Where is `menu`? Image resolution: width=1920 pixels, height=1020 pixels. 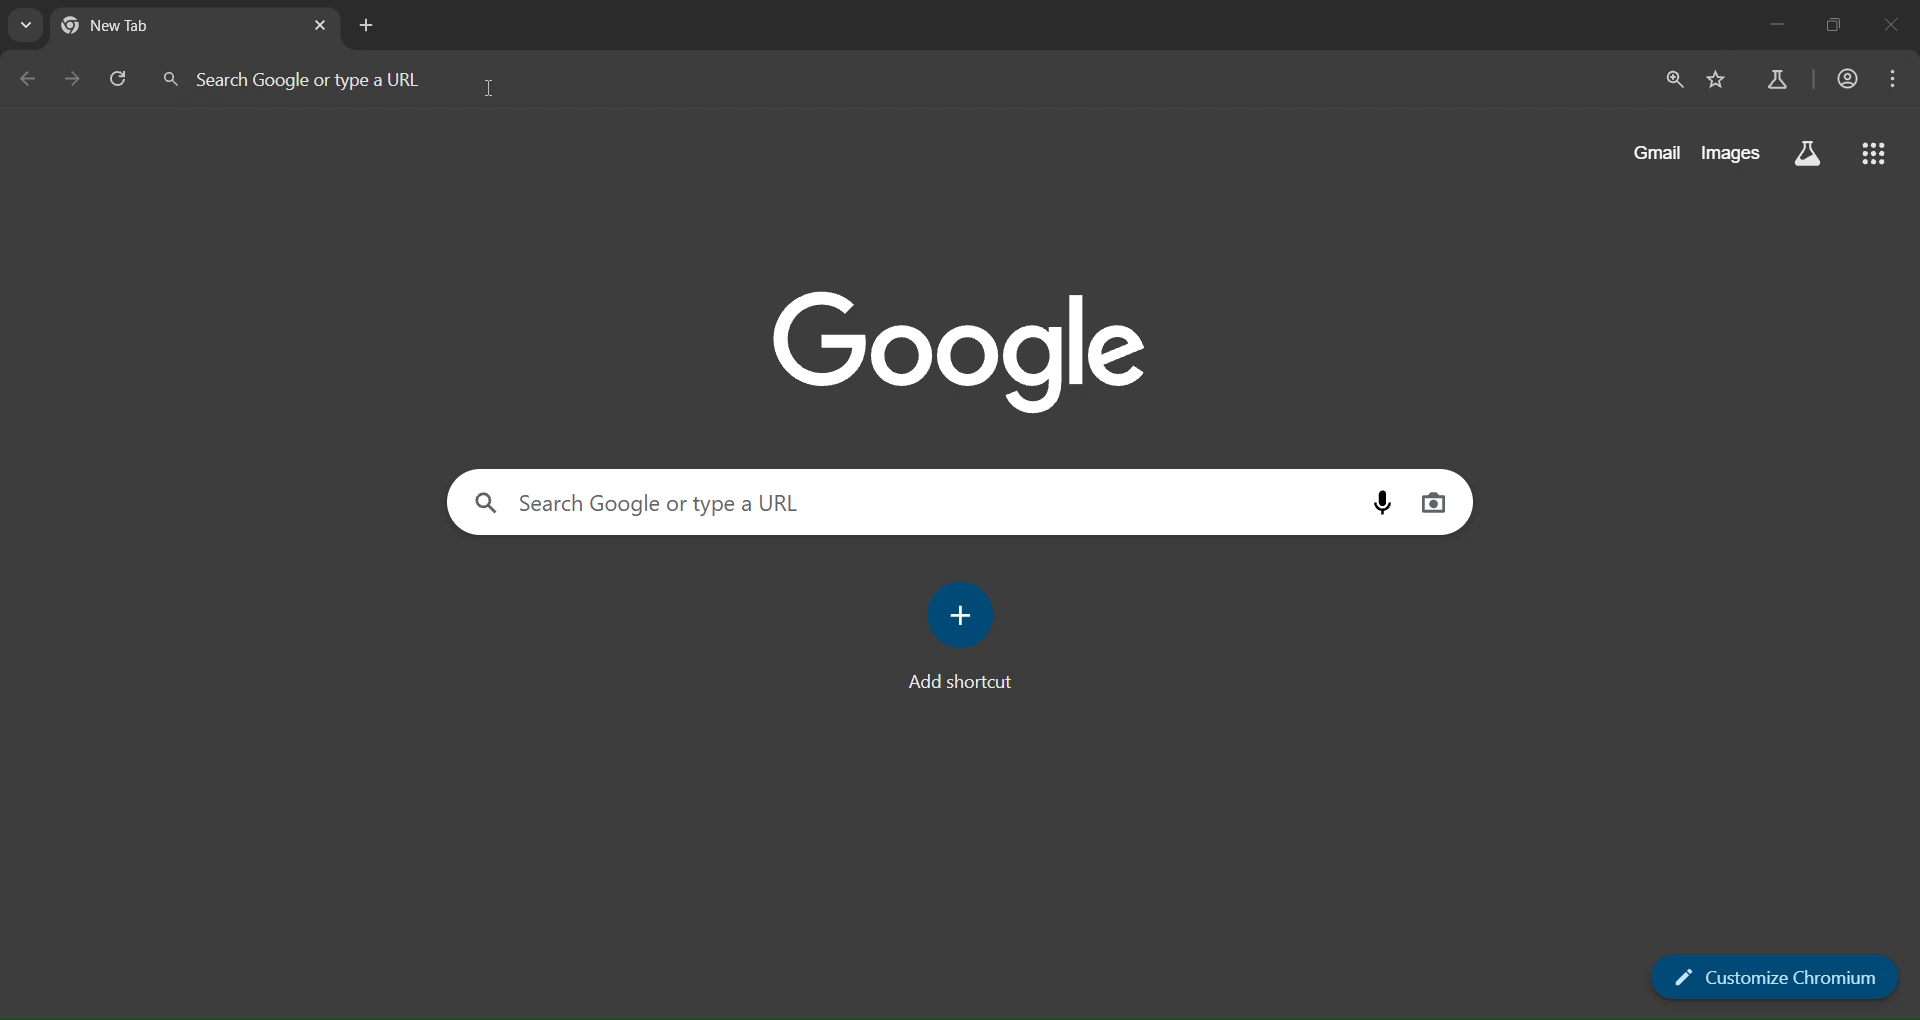
menu is located at coordinates (1898, 78).